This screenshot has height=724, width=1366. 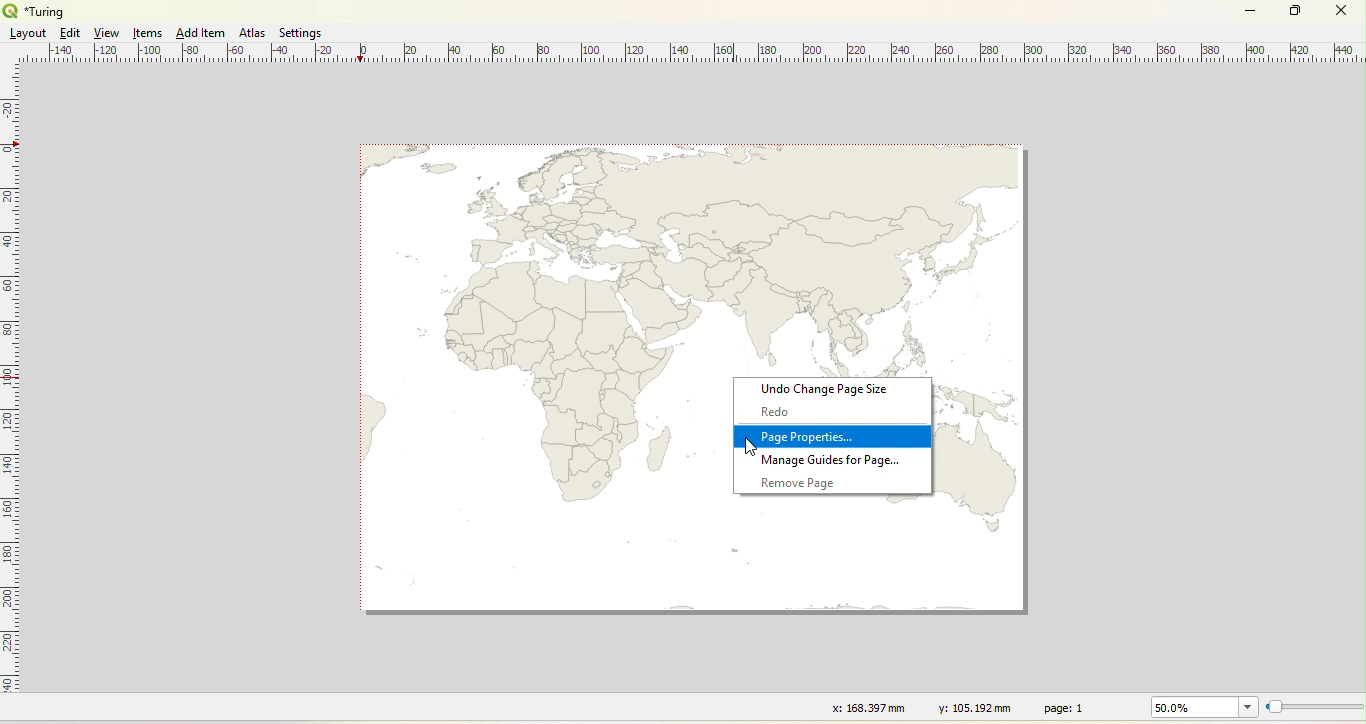 What do you see at coordinates (866, 707) in the screenshot?
I see `x: 168.397 mm` at bounding box center [866, 707].